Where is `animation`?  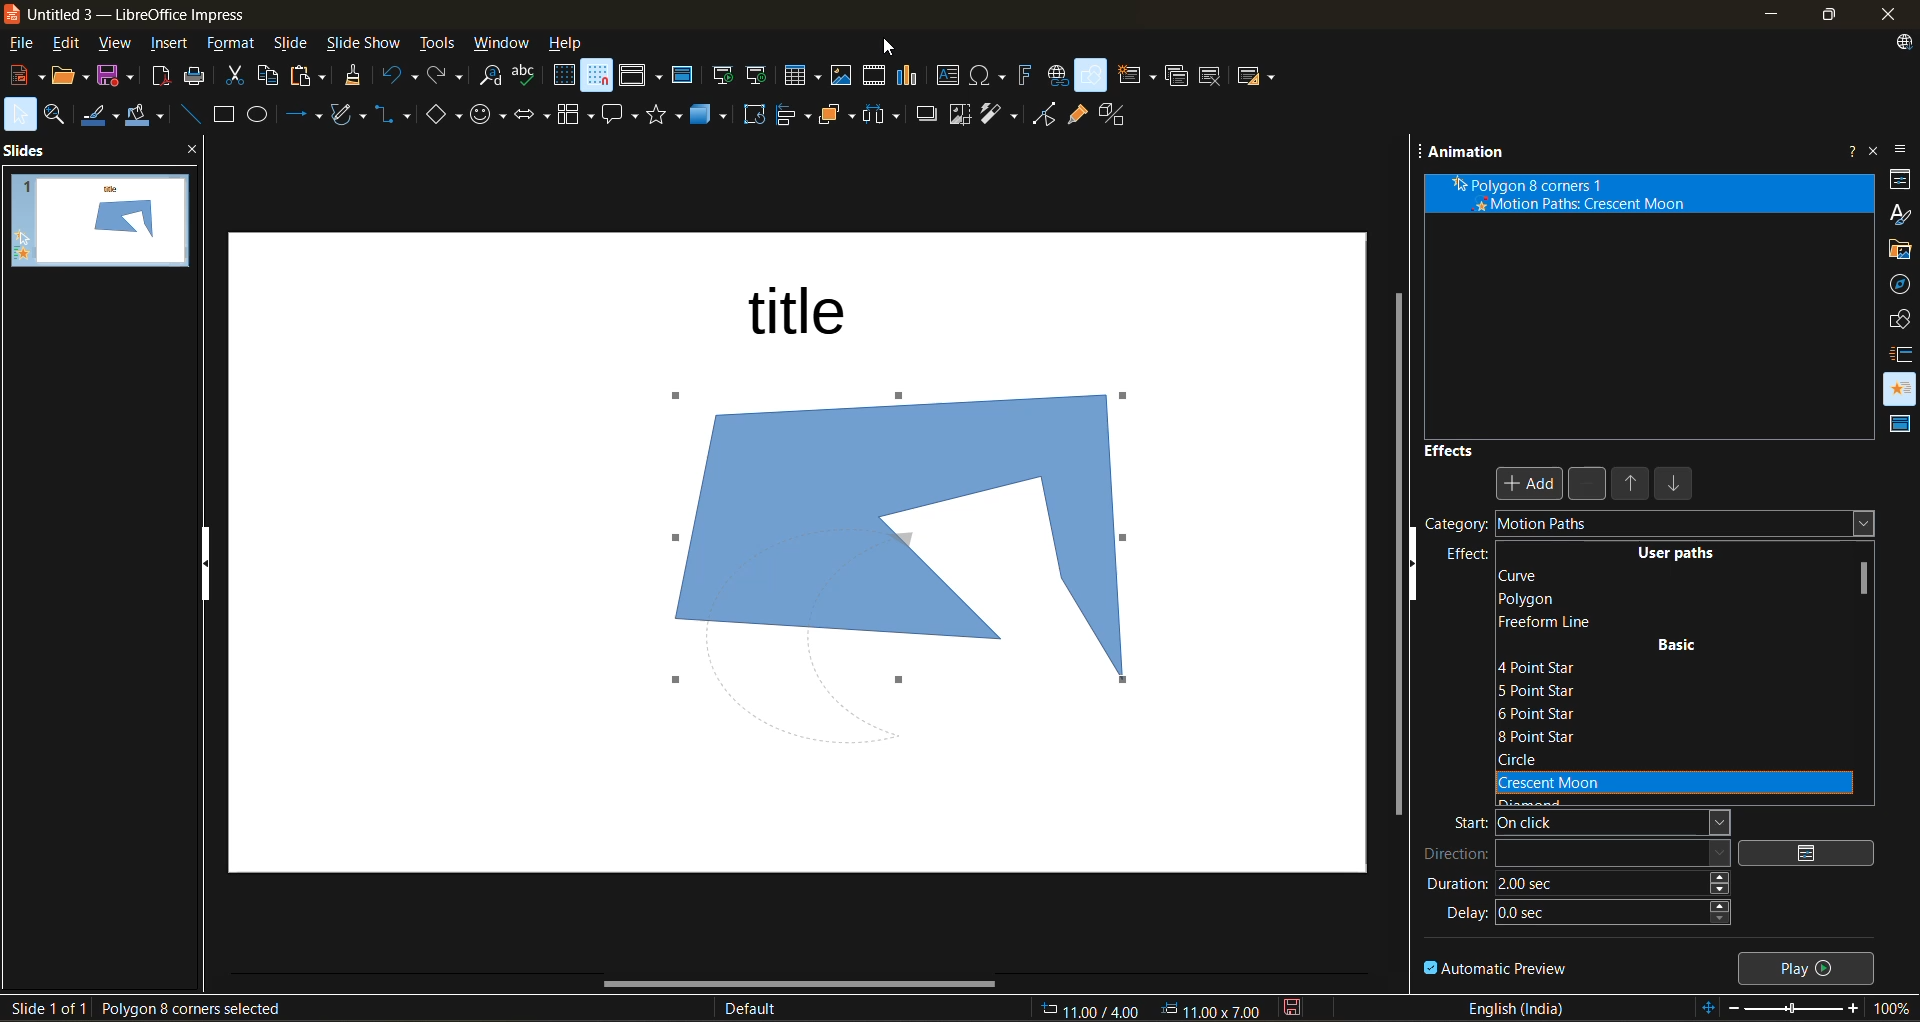
animation is located at coordinates (1895, 386).